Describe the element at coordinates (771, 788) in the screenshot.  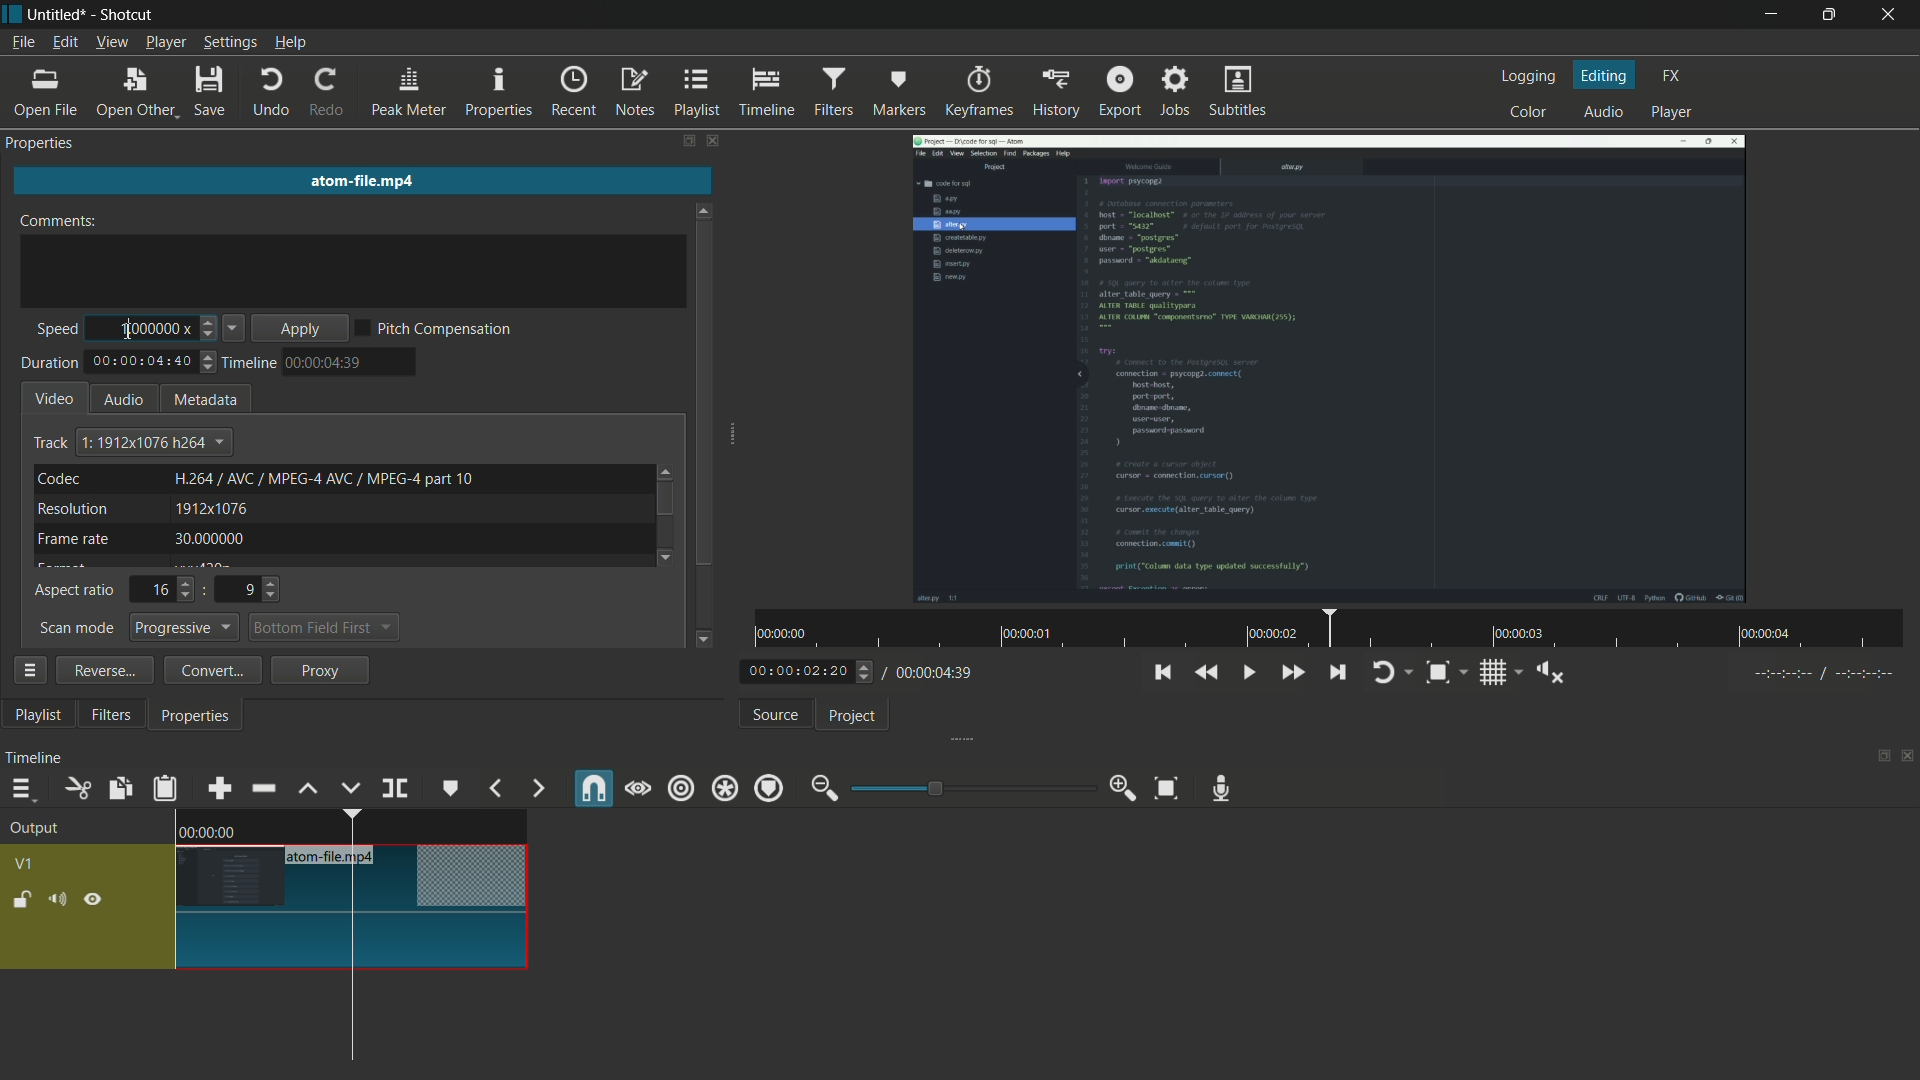
I see `ripple markers` at that location.